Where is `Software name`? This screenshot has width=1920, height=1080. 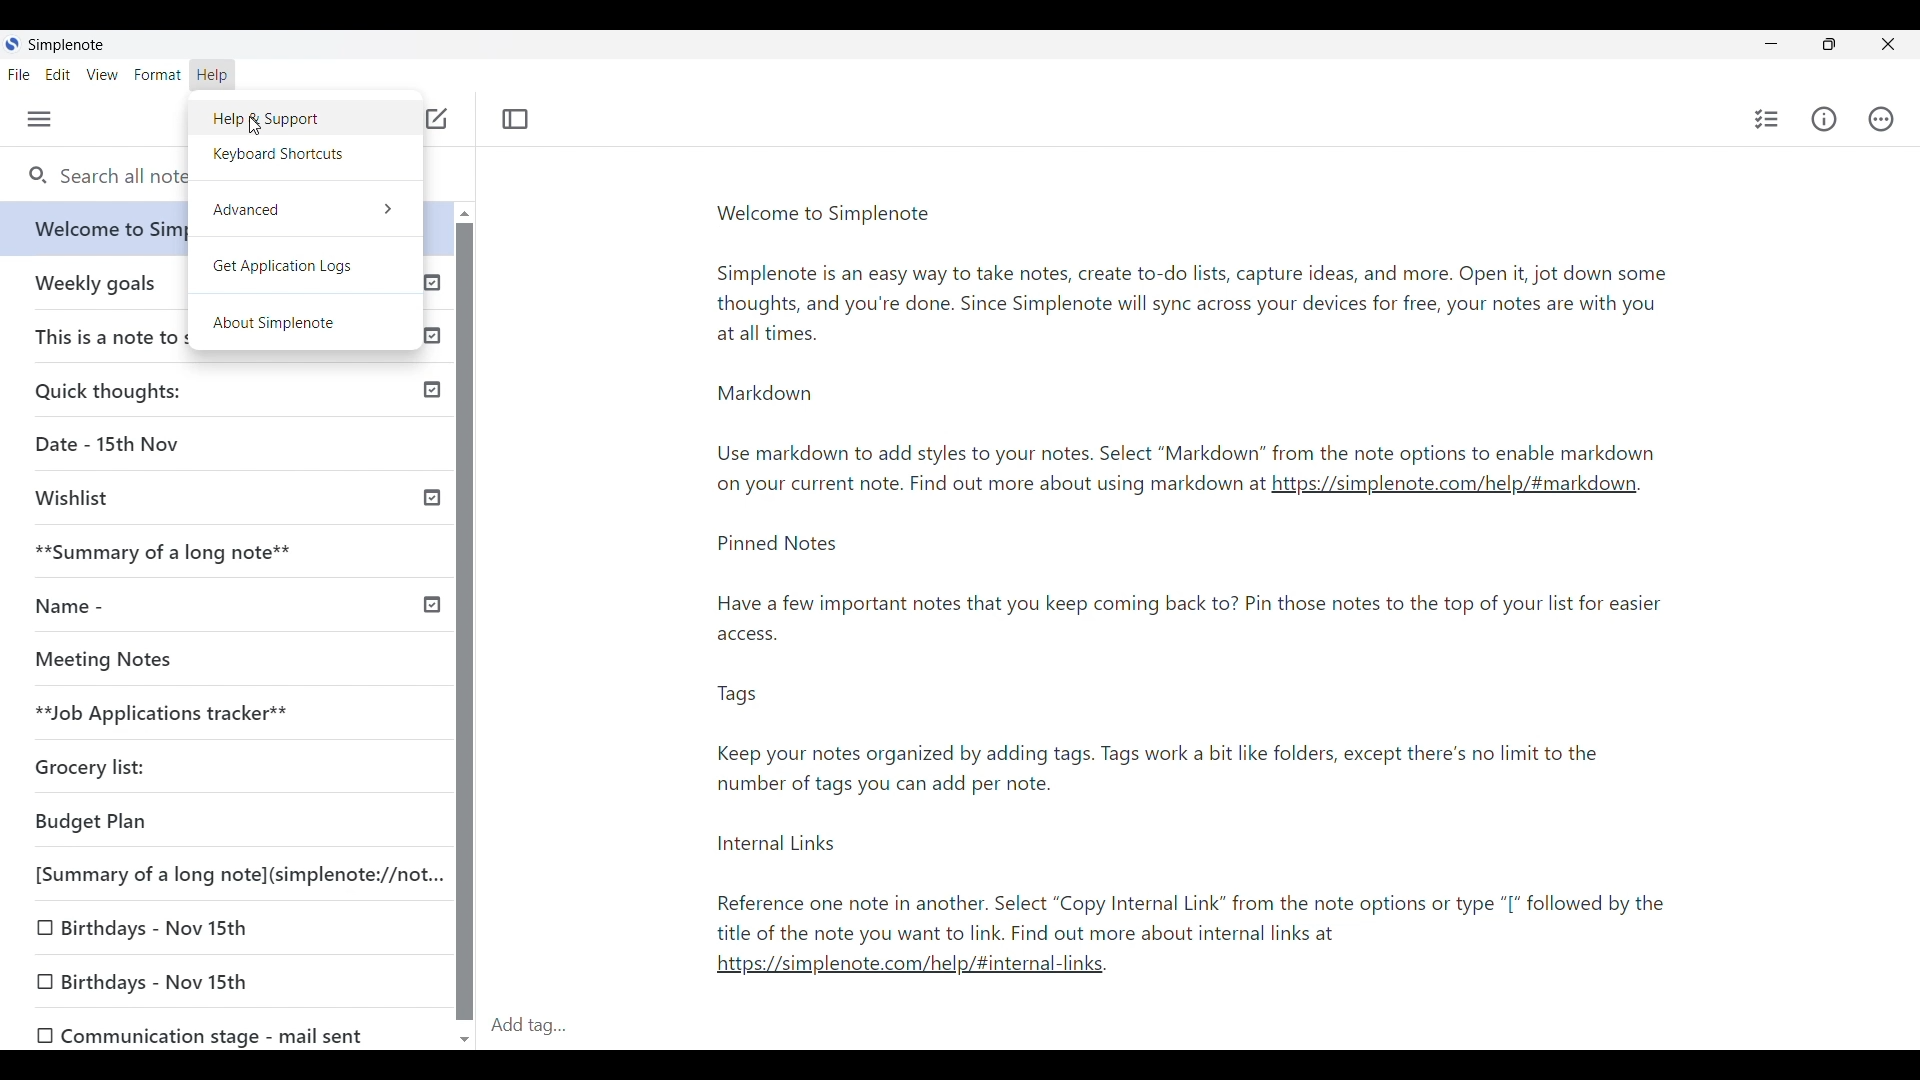 Software name is located at coordinates (67, 46).